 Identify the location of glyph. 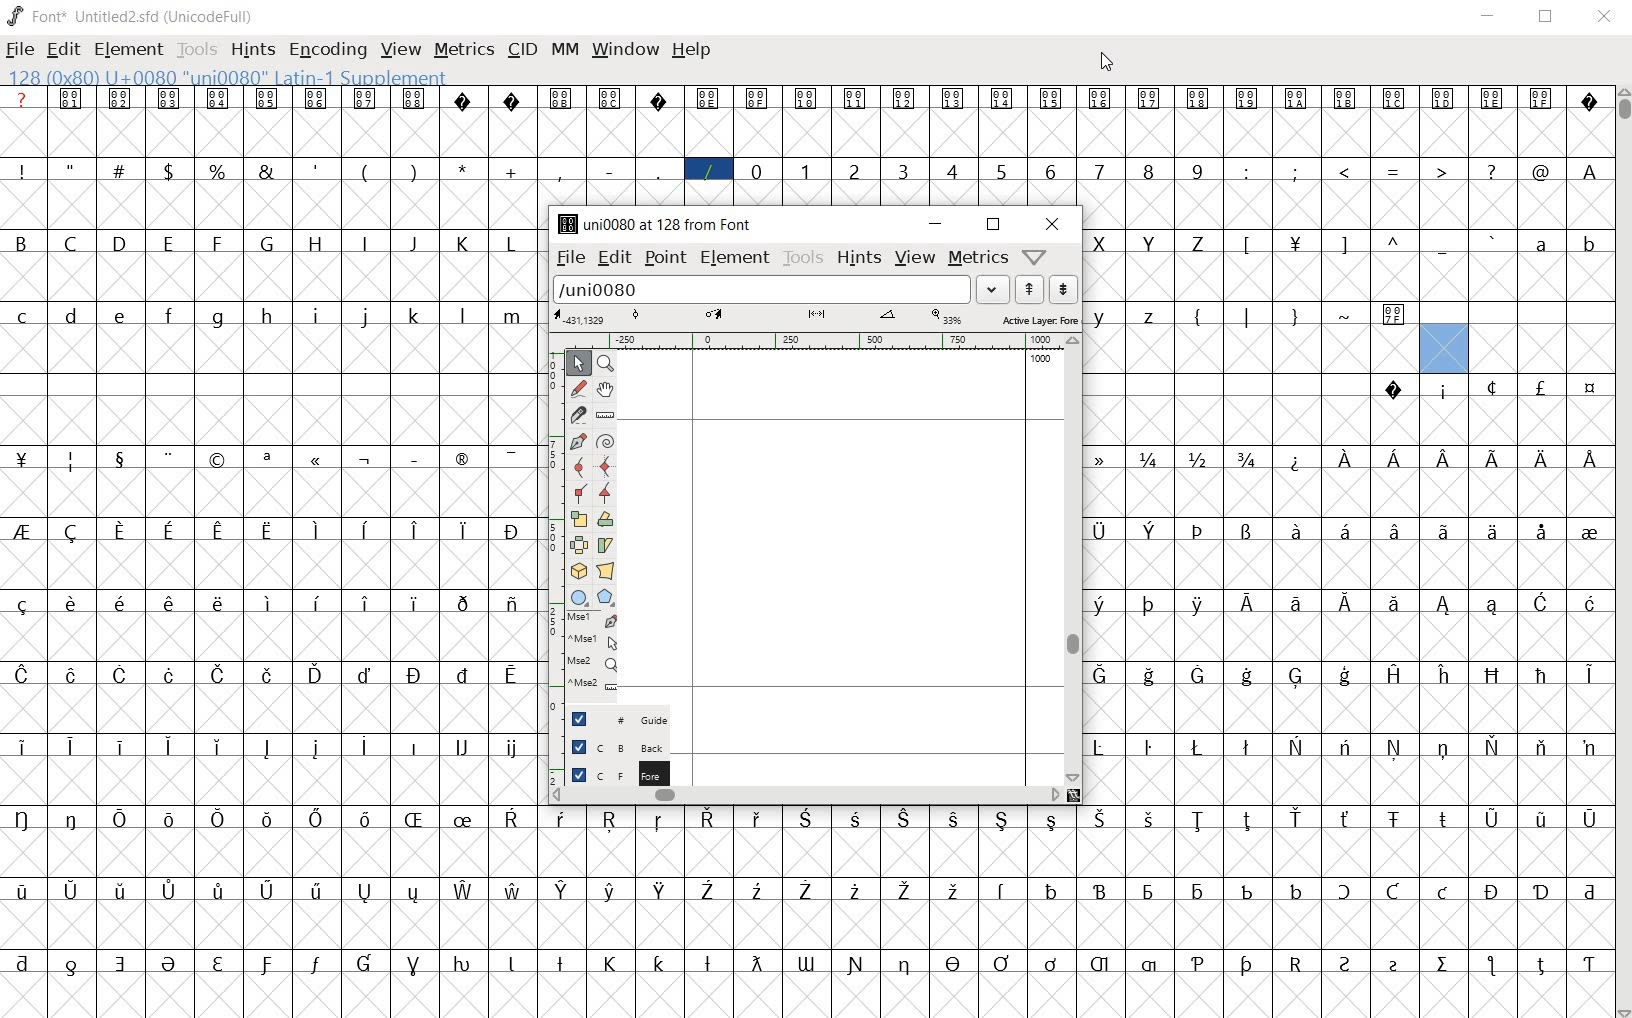
(463, 244).